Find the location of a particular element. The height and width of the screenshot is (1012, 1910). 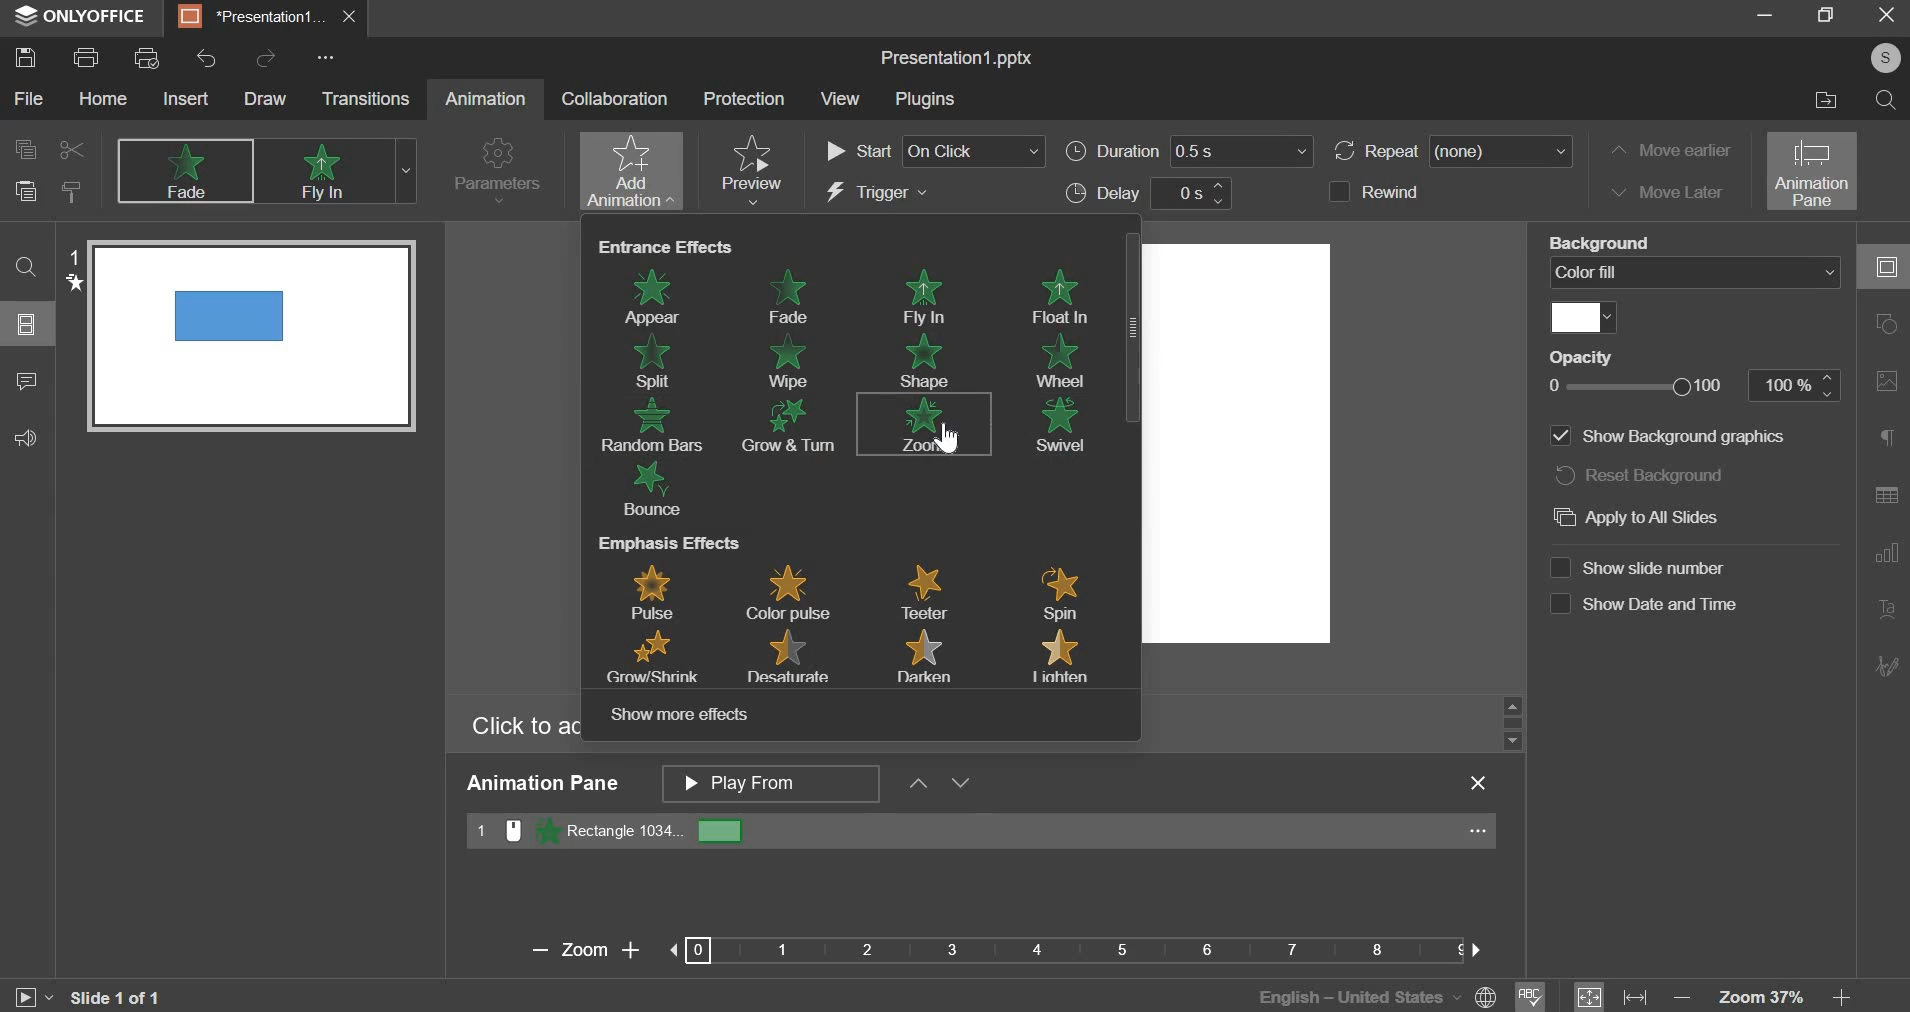

file is located at coordinates (28, 98).